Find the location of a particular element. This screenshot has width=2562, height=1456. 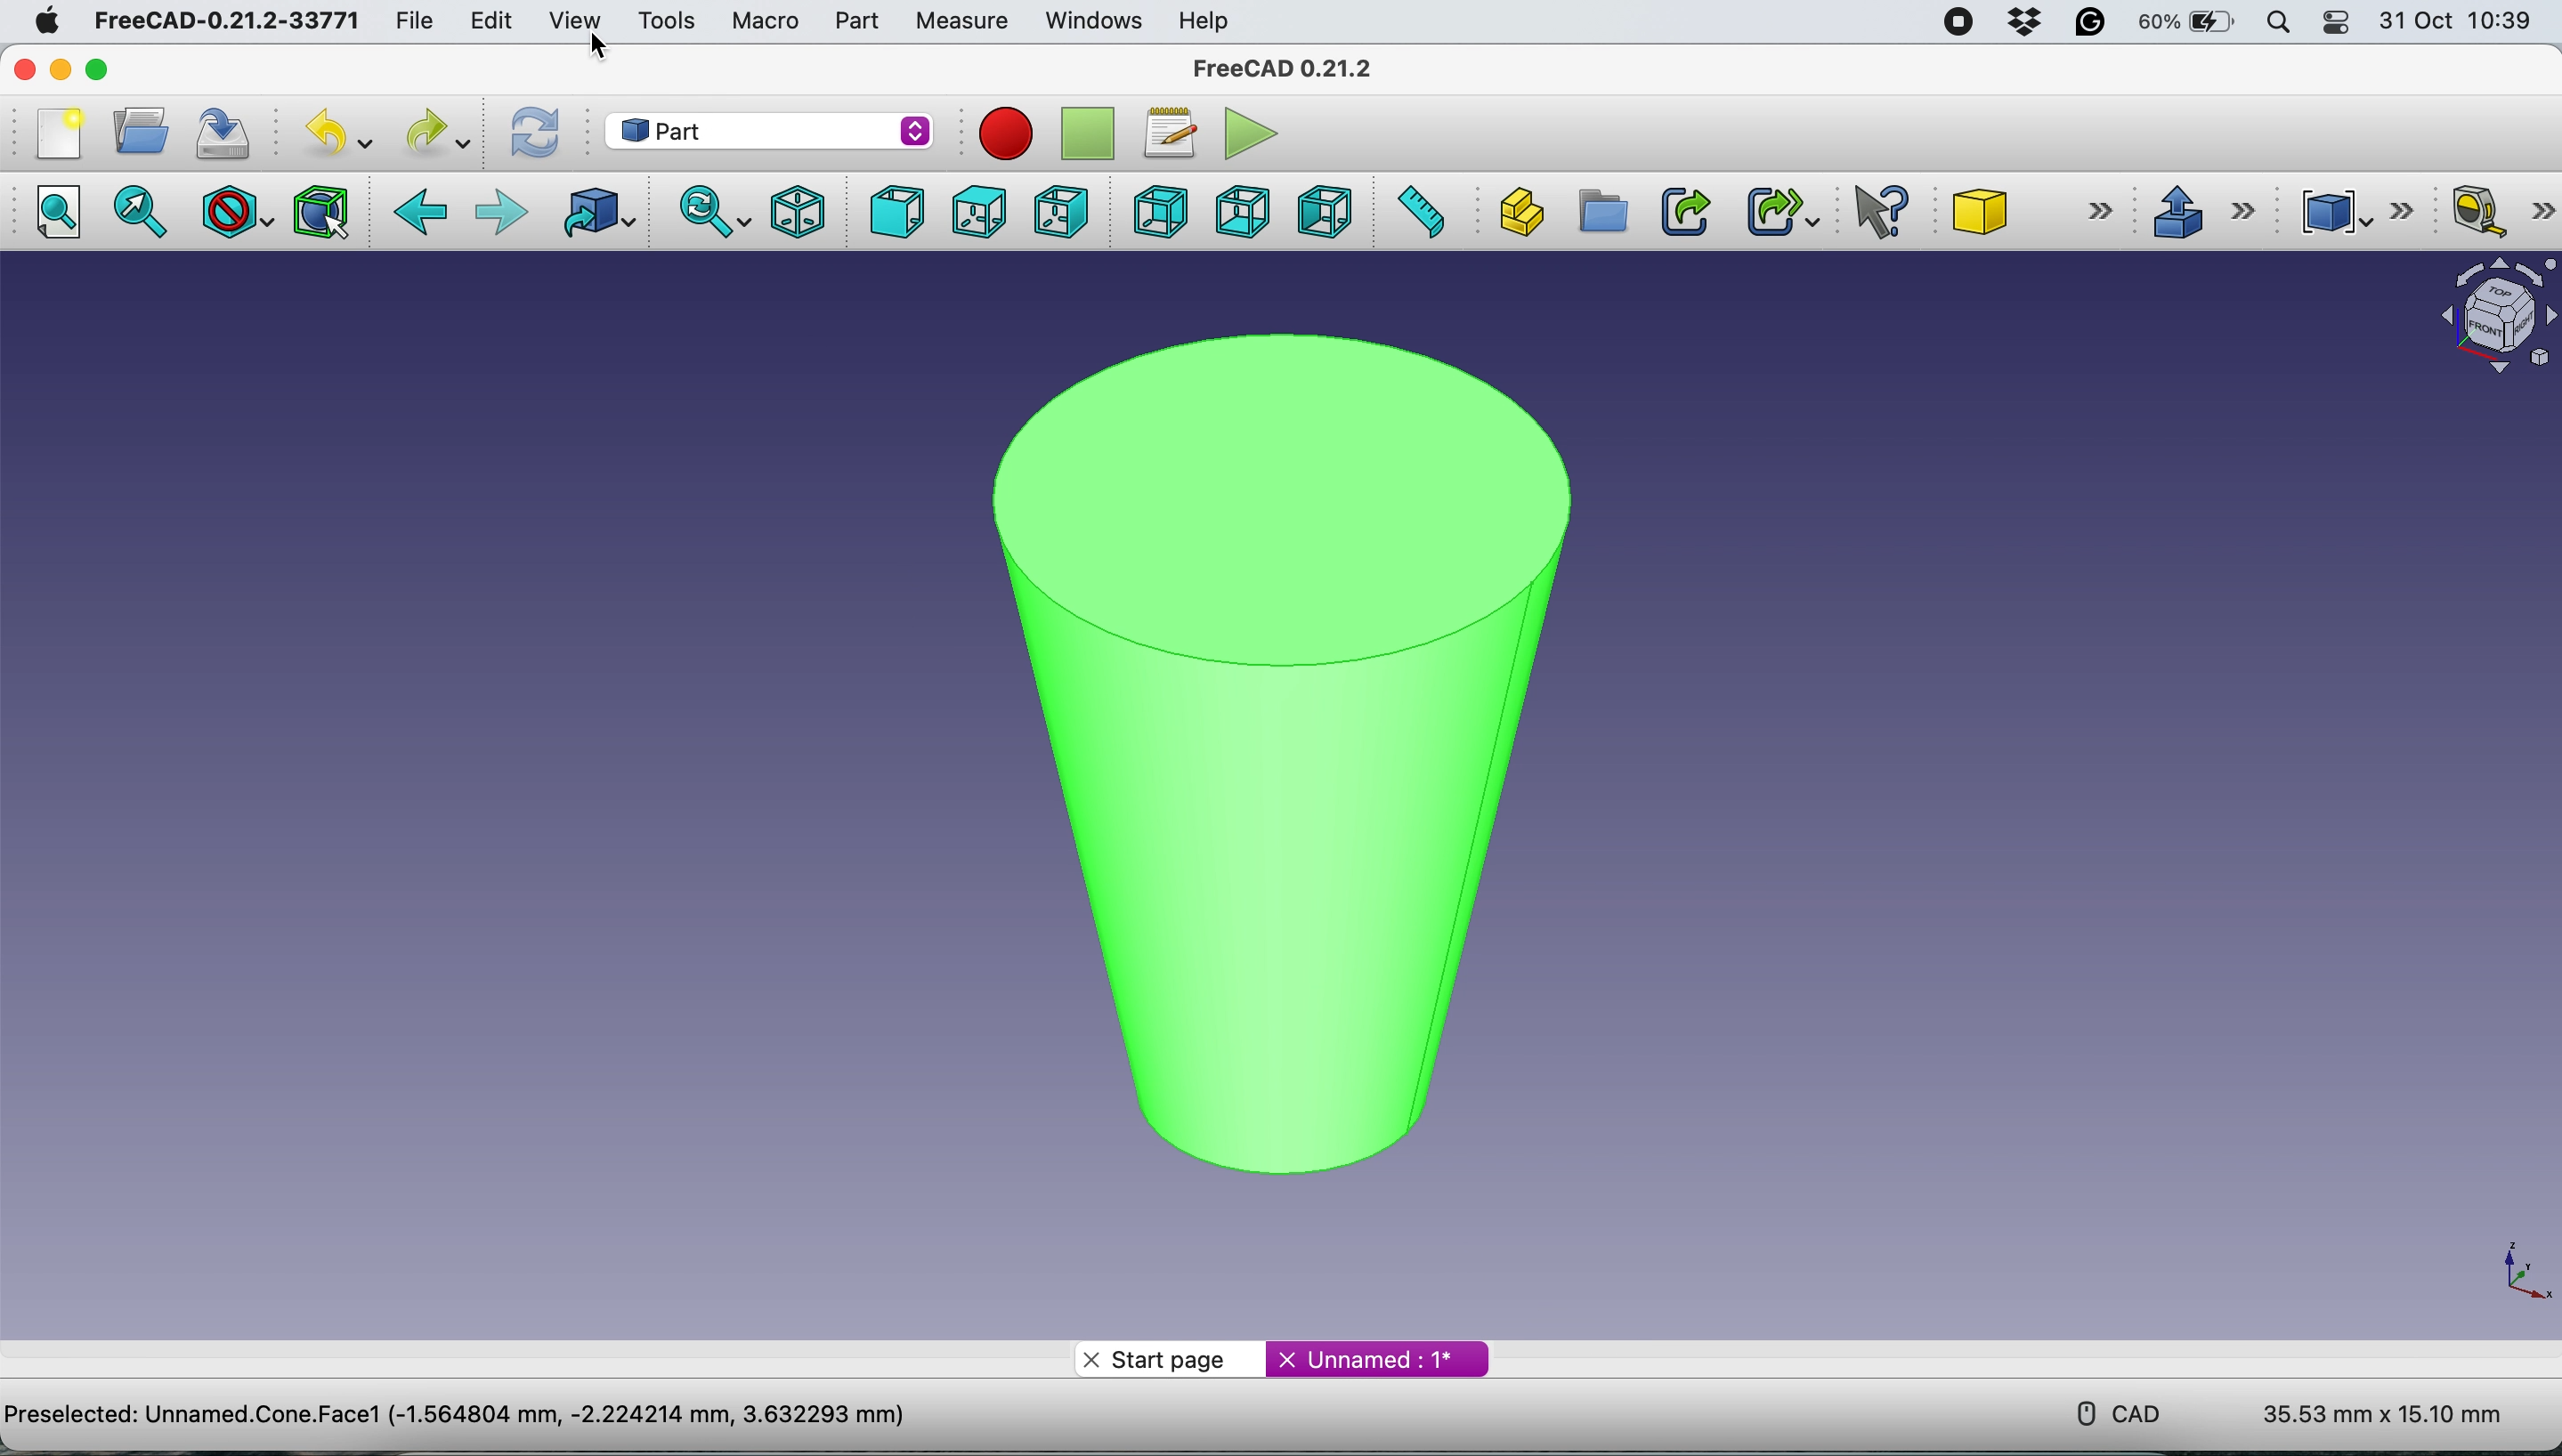

preselected: unnamed.cone.face1 (-1.564804 mm, -2.224214 mm, 3.632293 mm) is located at coordinates (462, 1416).